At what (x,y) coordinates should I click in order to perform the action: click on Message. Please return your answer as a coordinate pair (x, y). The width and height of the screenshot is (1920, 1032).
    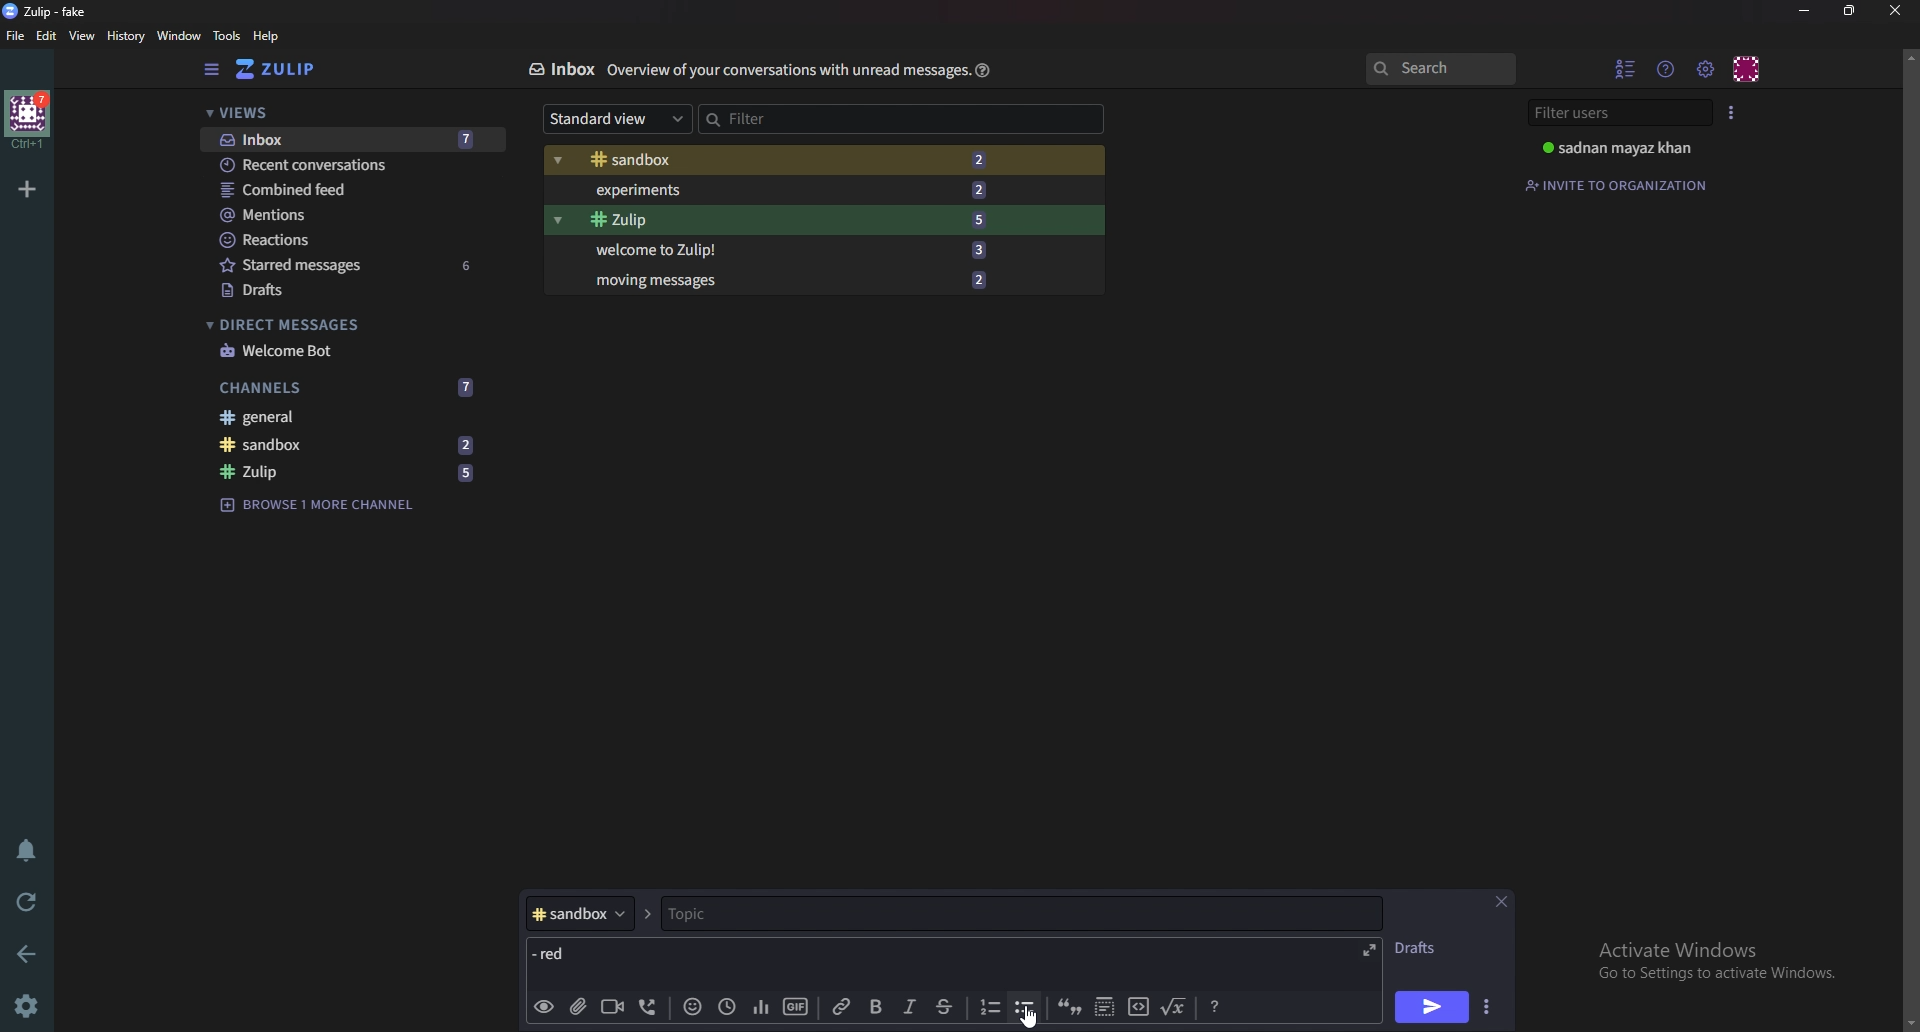
    Looking at the image, I should click on (568, 955).